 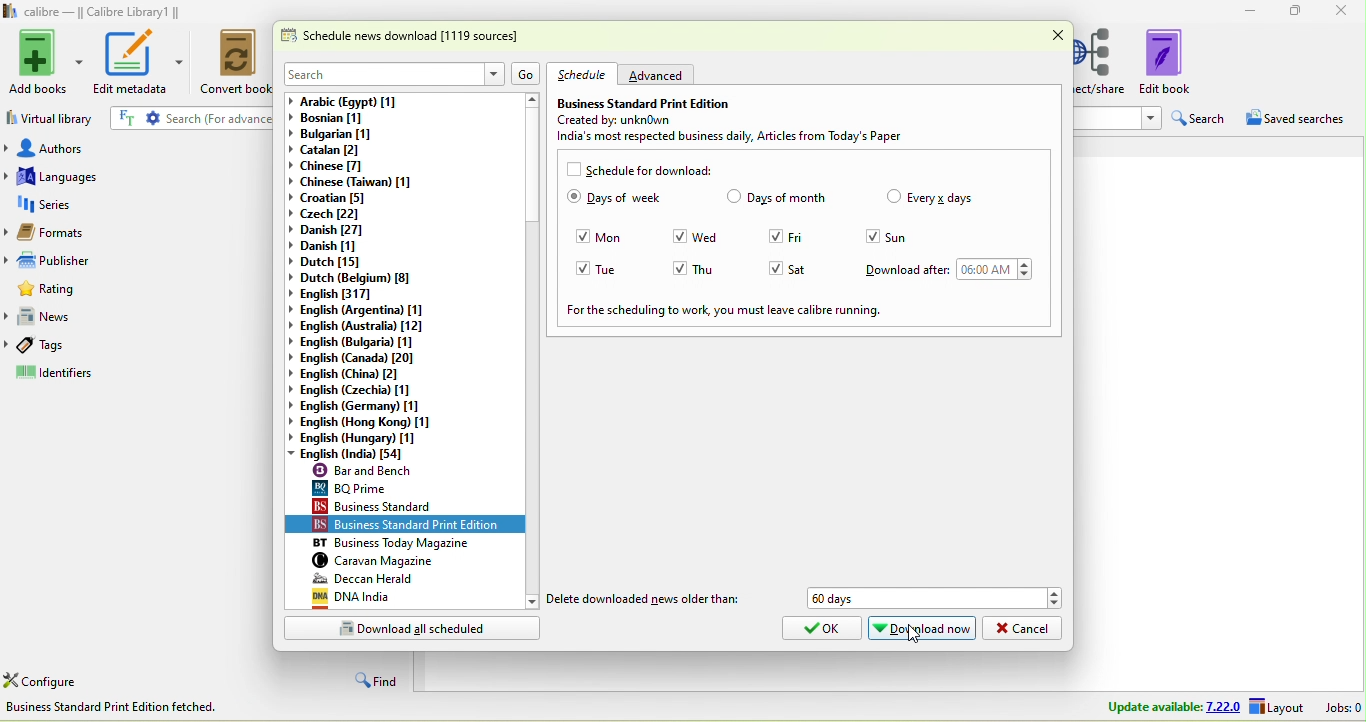 What do you see at coordinates (1154, 707) in the screenshot?
I see `update available 7.22.0 layout` at bounding box center [1154, 707].